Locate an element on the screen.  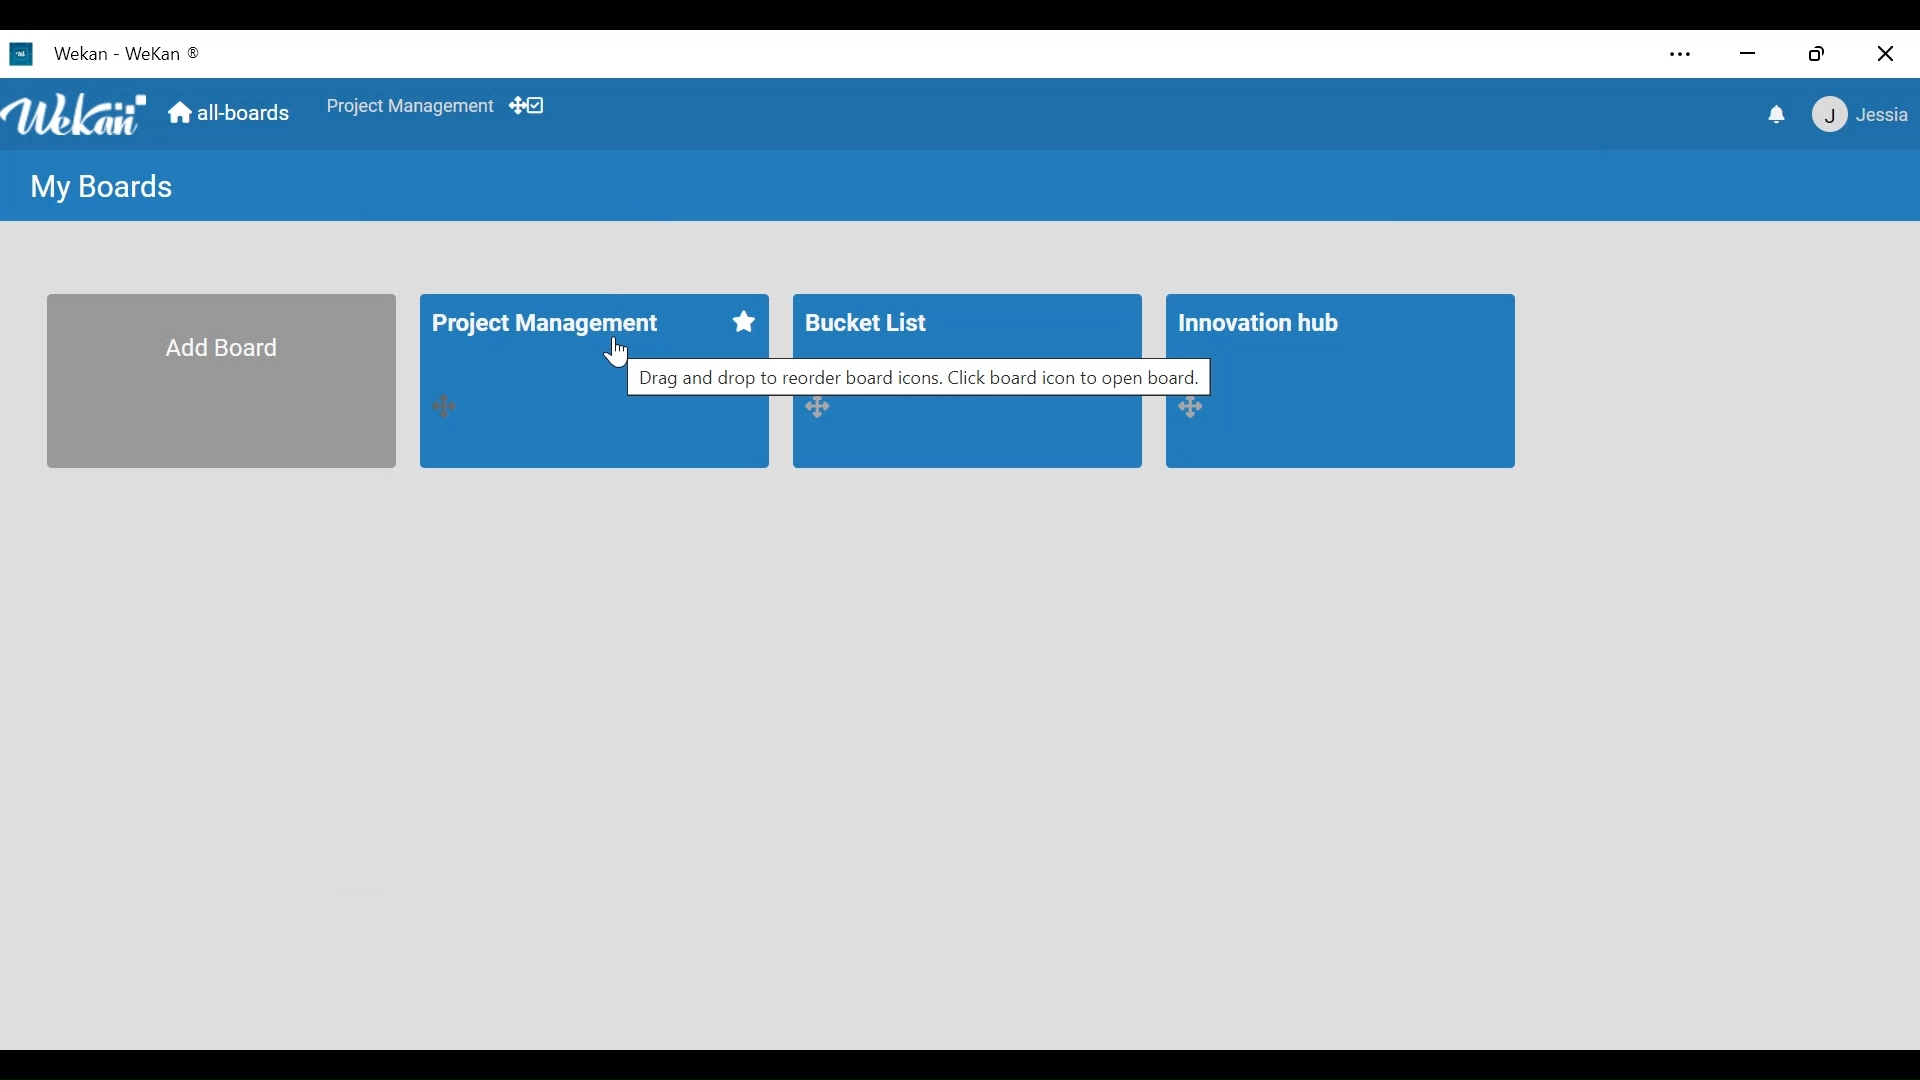
Cursor is located at coordinates (619, 349).